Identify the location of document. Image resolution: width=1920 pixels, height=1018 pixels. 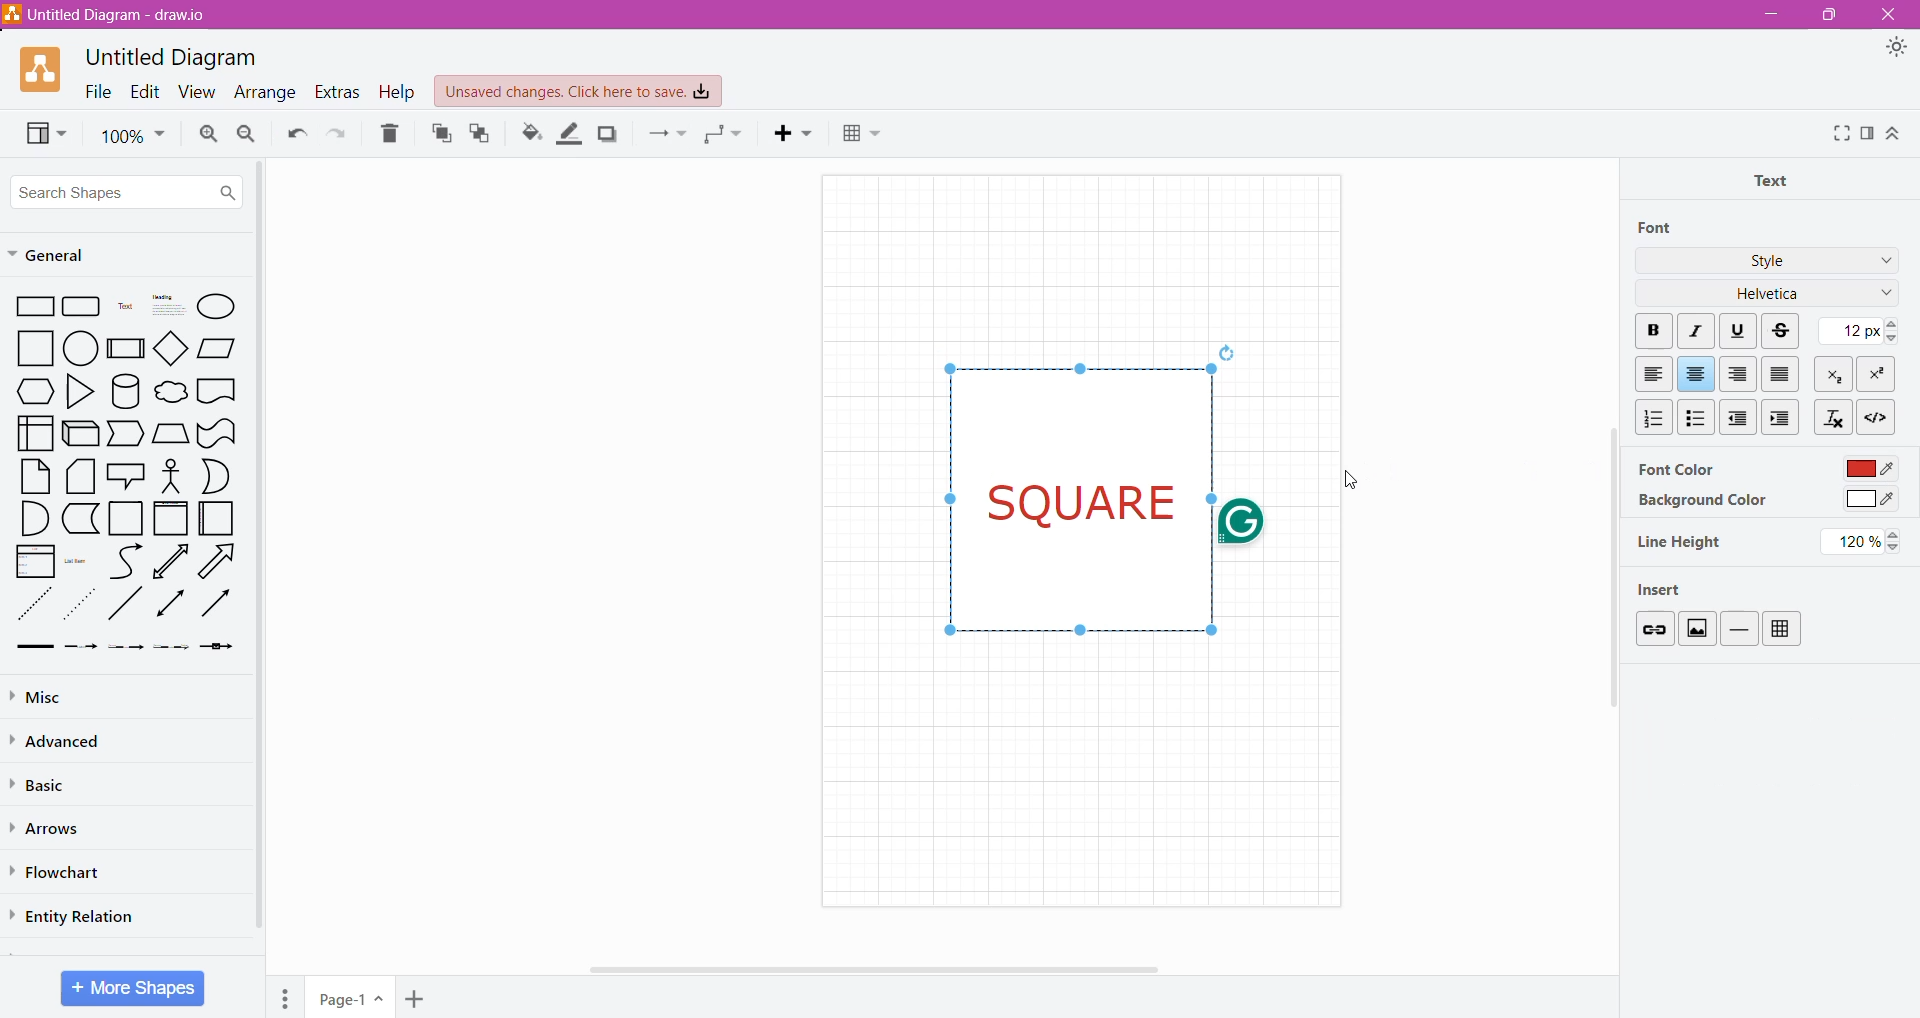
(217, 390).